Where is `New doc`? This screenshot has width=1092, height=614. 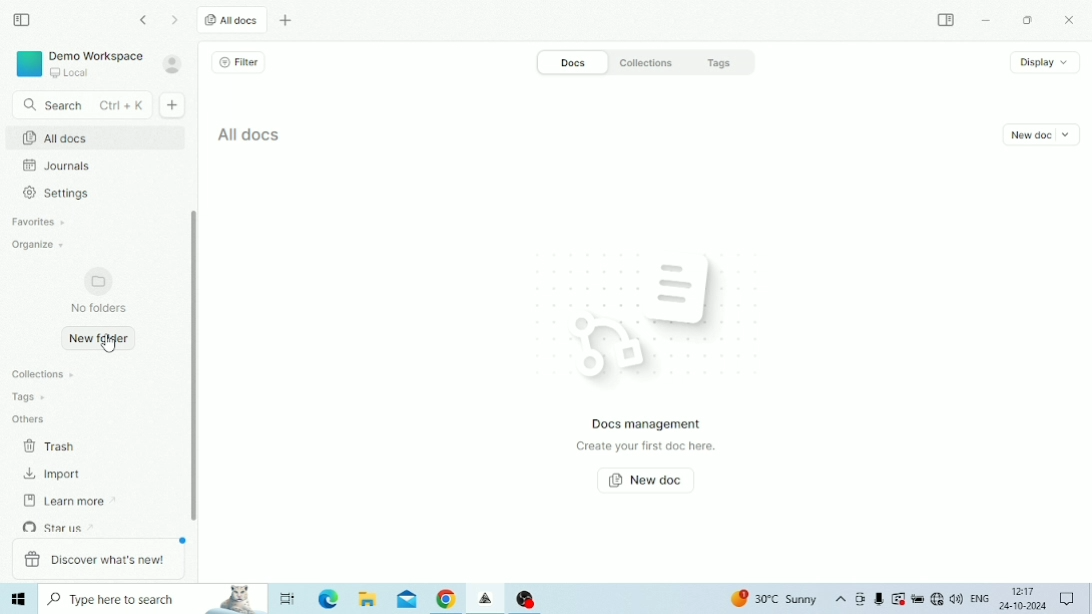
New doc is located at coordinates (1043, 135).